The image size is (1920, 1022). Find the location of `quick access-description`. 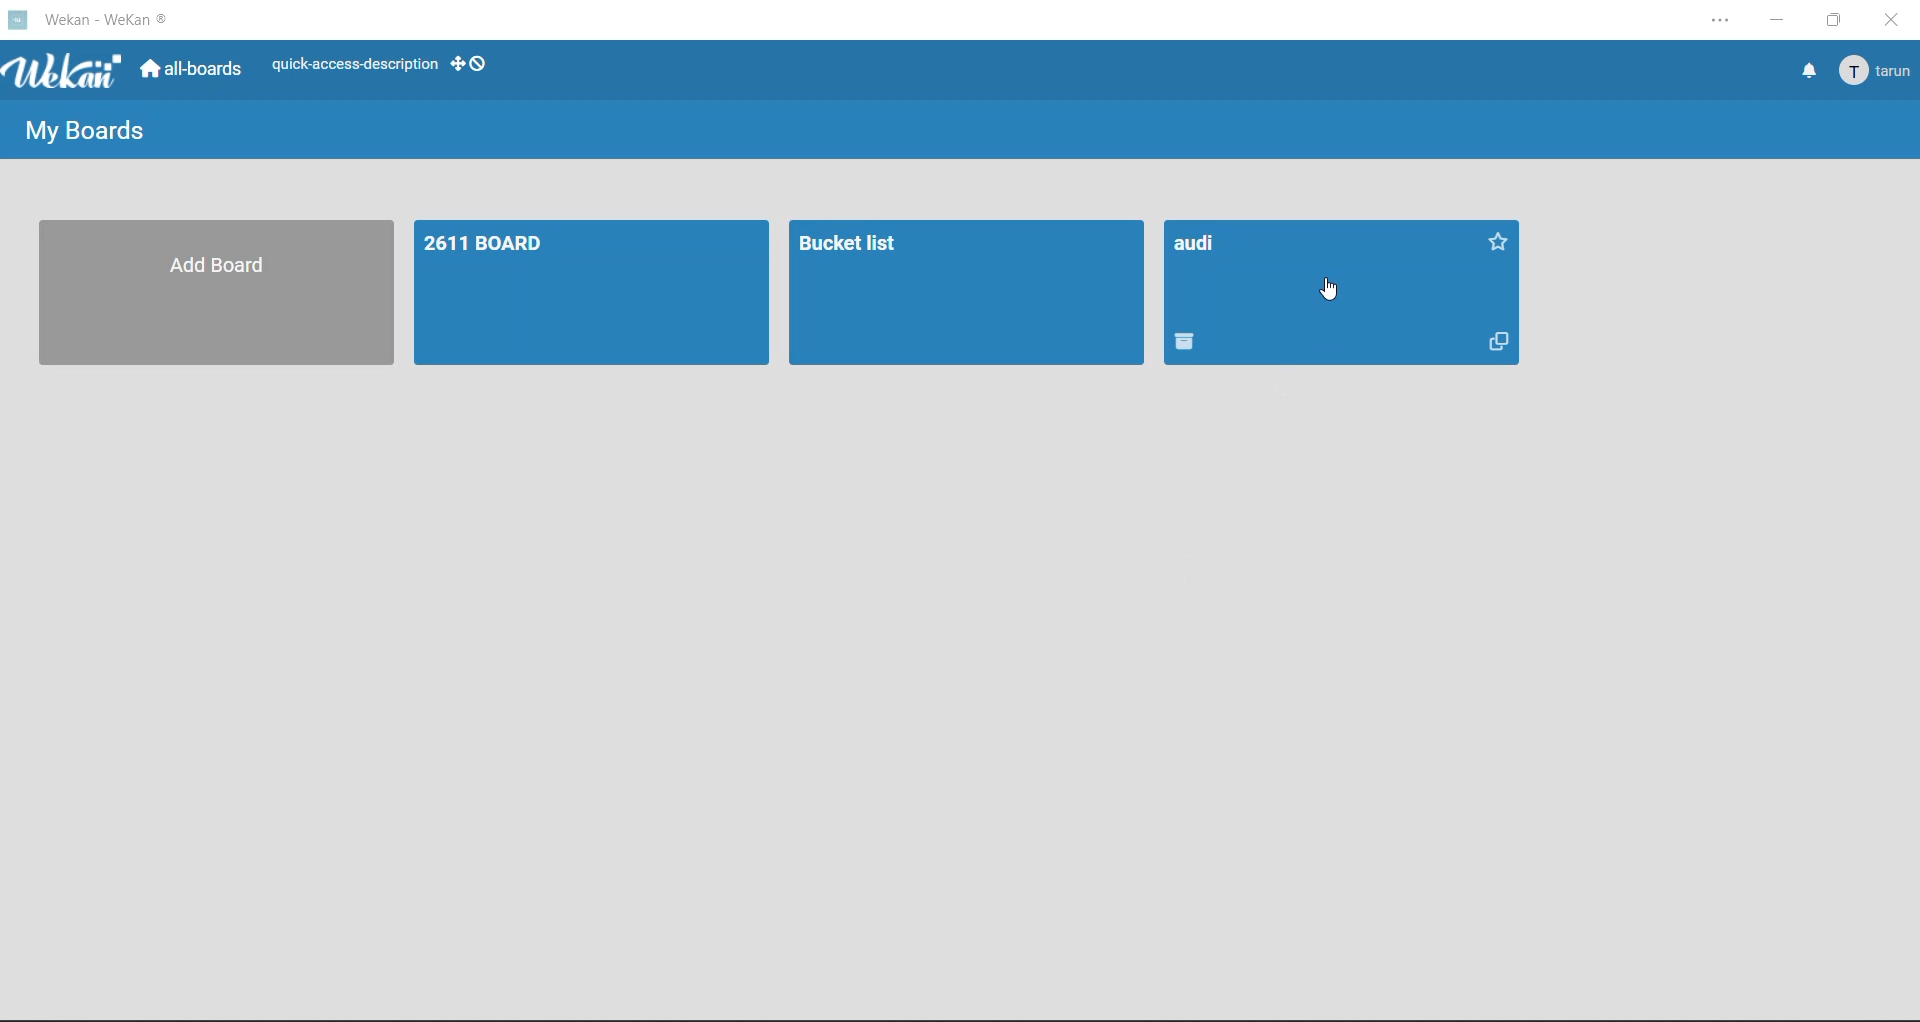

quick access-description is located at coordinates (354, 66).